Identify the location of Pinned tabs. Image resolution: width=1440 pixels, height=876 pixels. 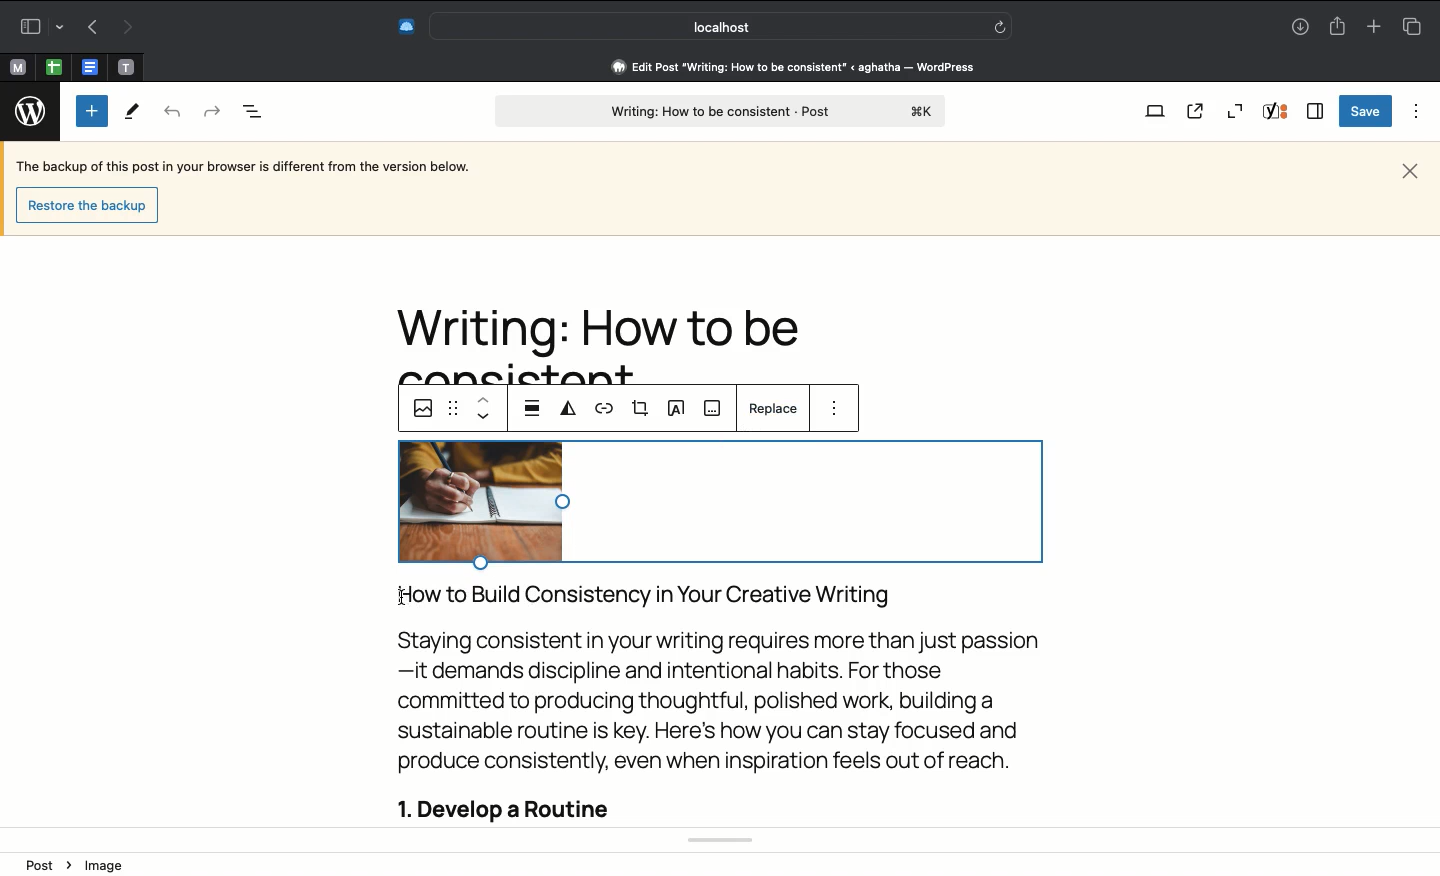
(52, 66).